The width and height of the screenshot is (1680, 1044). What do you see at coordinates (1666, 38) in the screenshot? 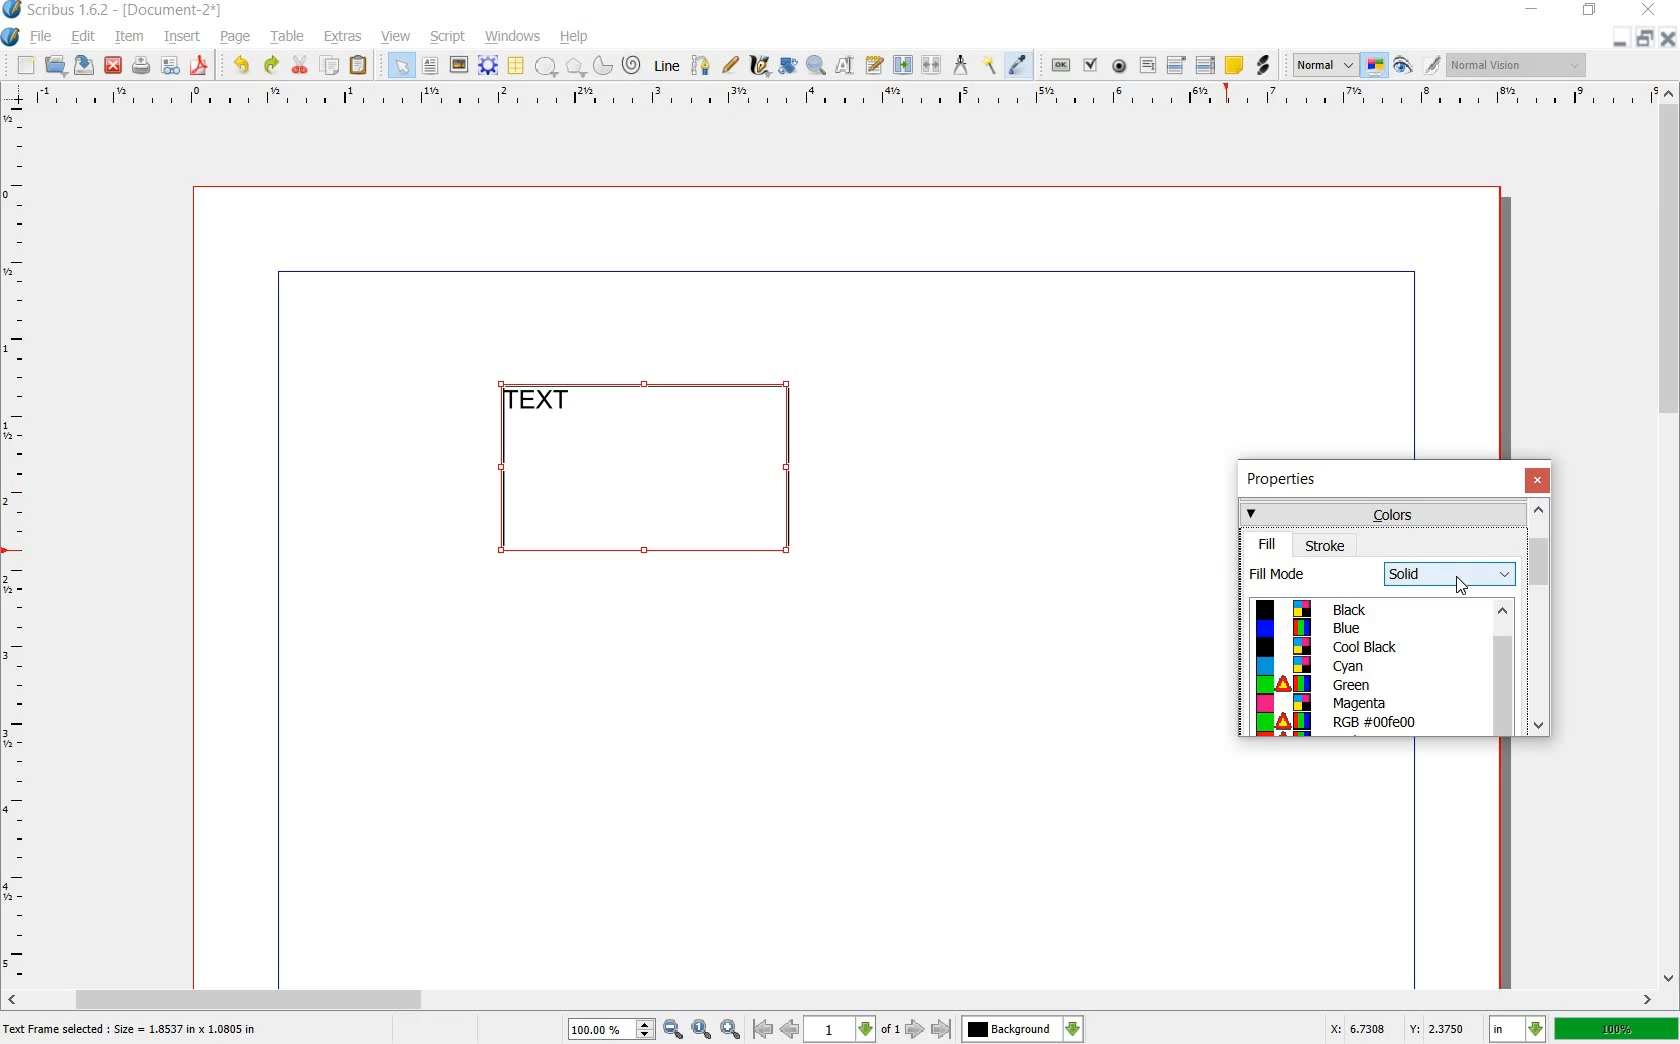
I see `close` at bounding box center [1666, 38].